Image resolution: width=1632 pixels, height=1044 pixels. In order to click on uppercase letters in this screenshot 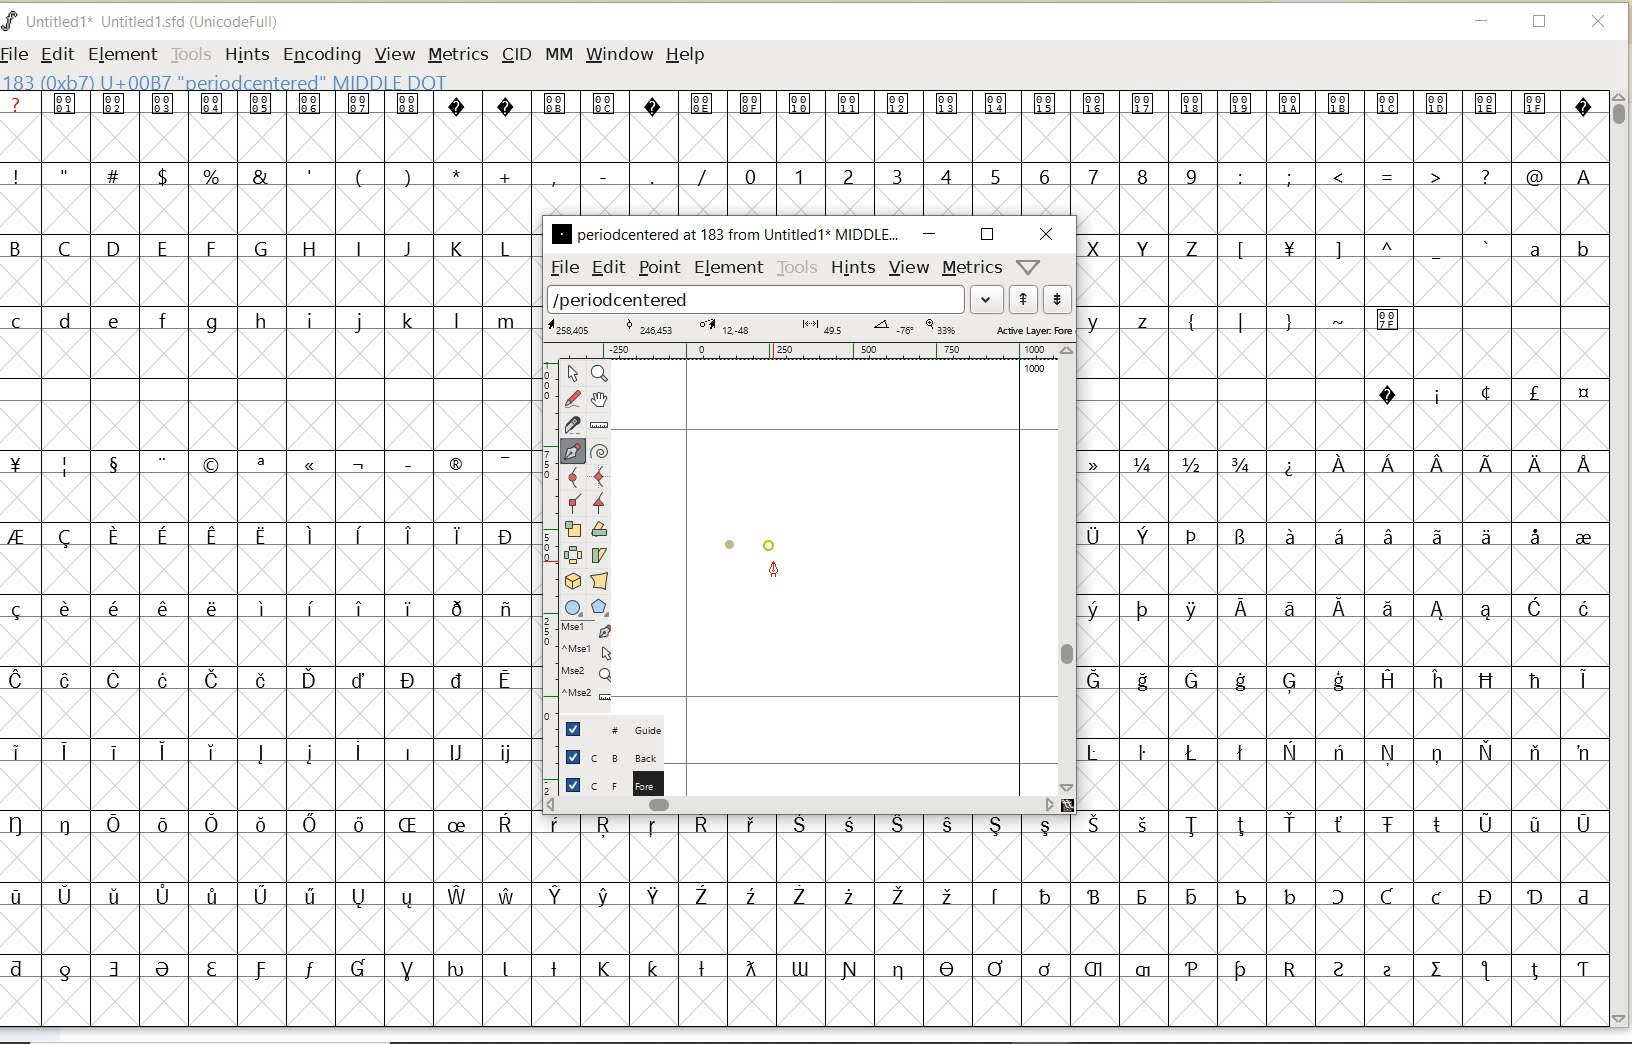, I will do `click(263, 248)`.